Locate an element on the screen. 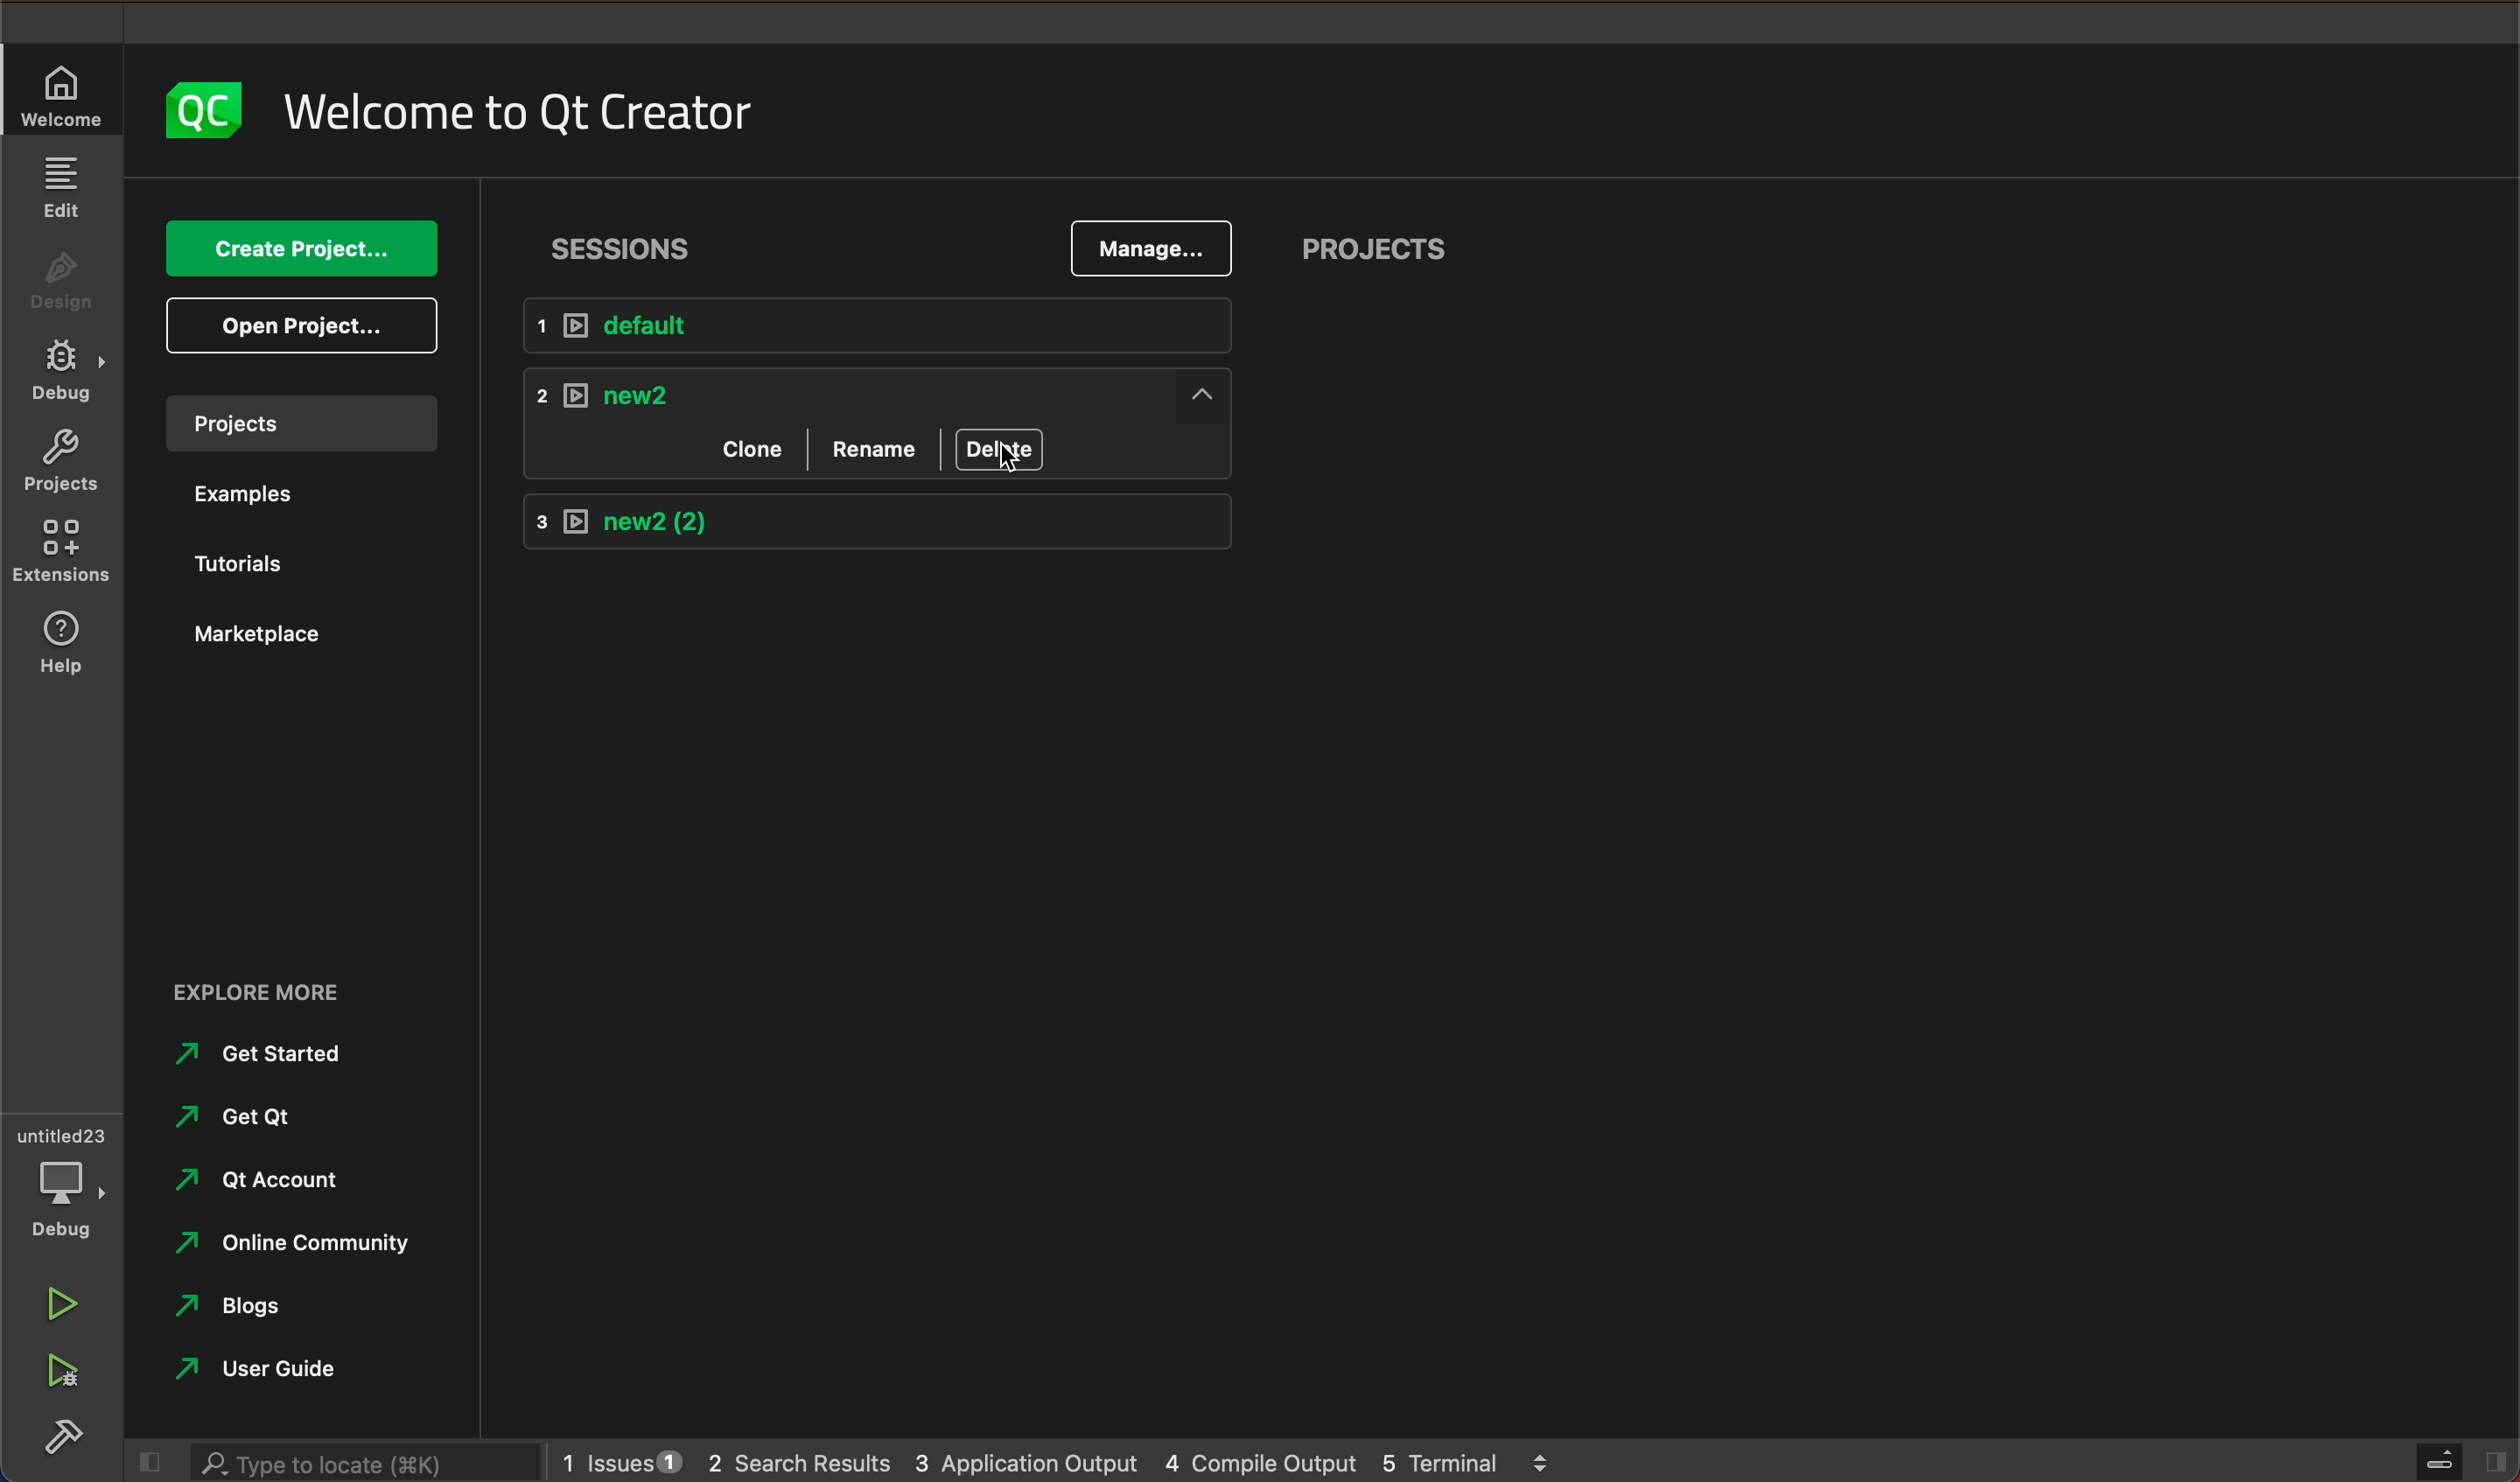 The image size is (2520, 1482). logo is located at coordinates (202, 112).